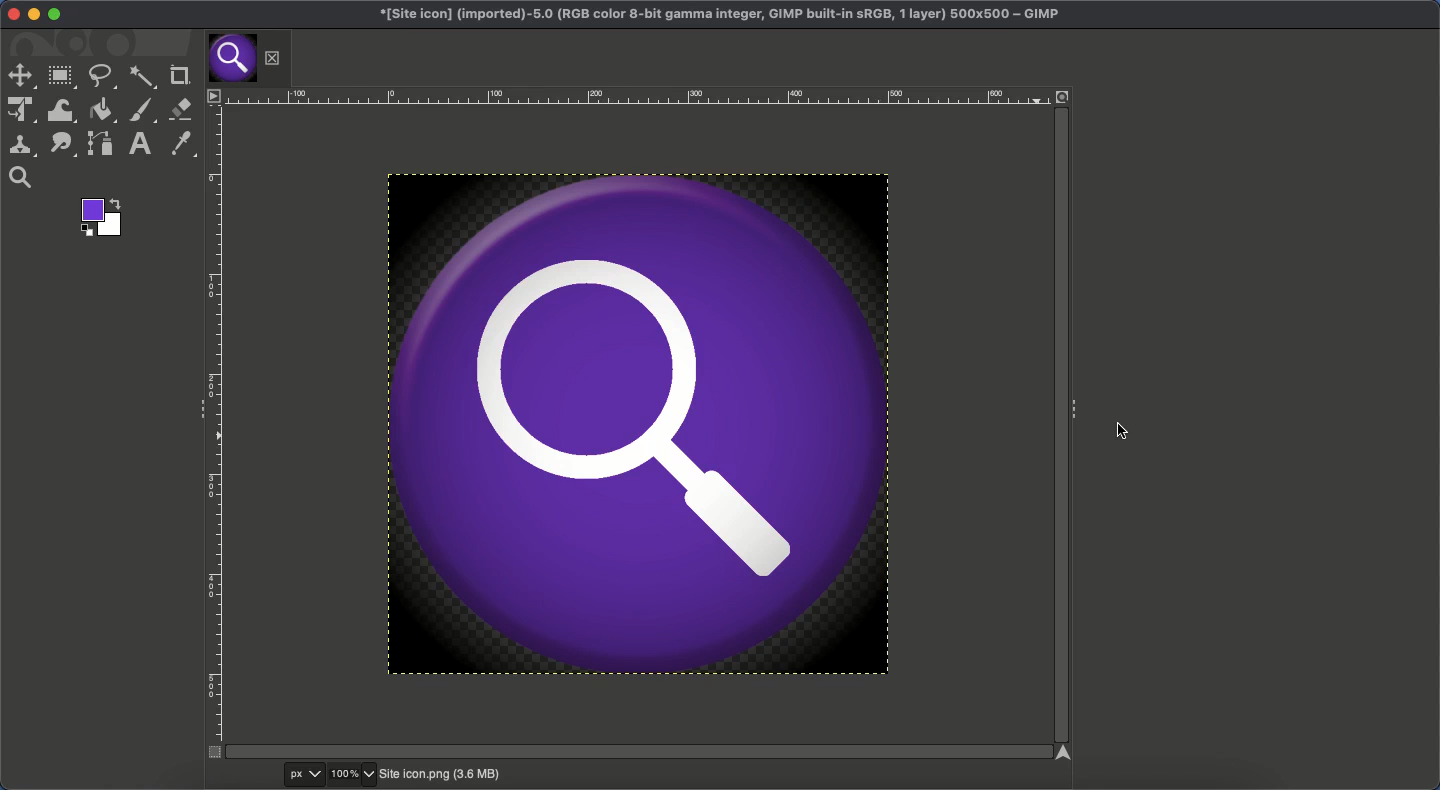 The height and width of the screenshot is (790, 1440). I want to click on pc, so click(306, 775).